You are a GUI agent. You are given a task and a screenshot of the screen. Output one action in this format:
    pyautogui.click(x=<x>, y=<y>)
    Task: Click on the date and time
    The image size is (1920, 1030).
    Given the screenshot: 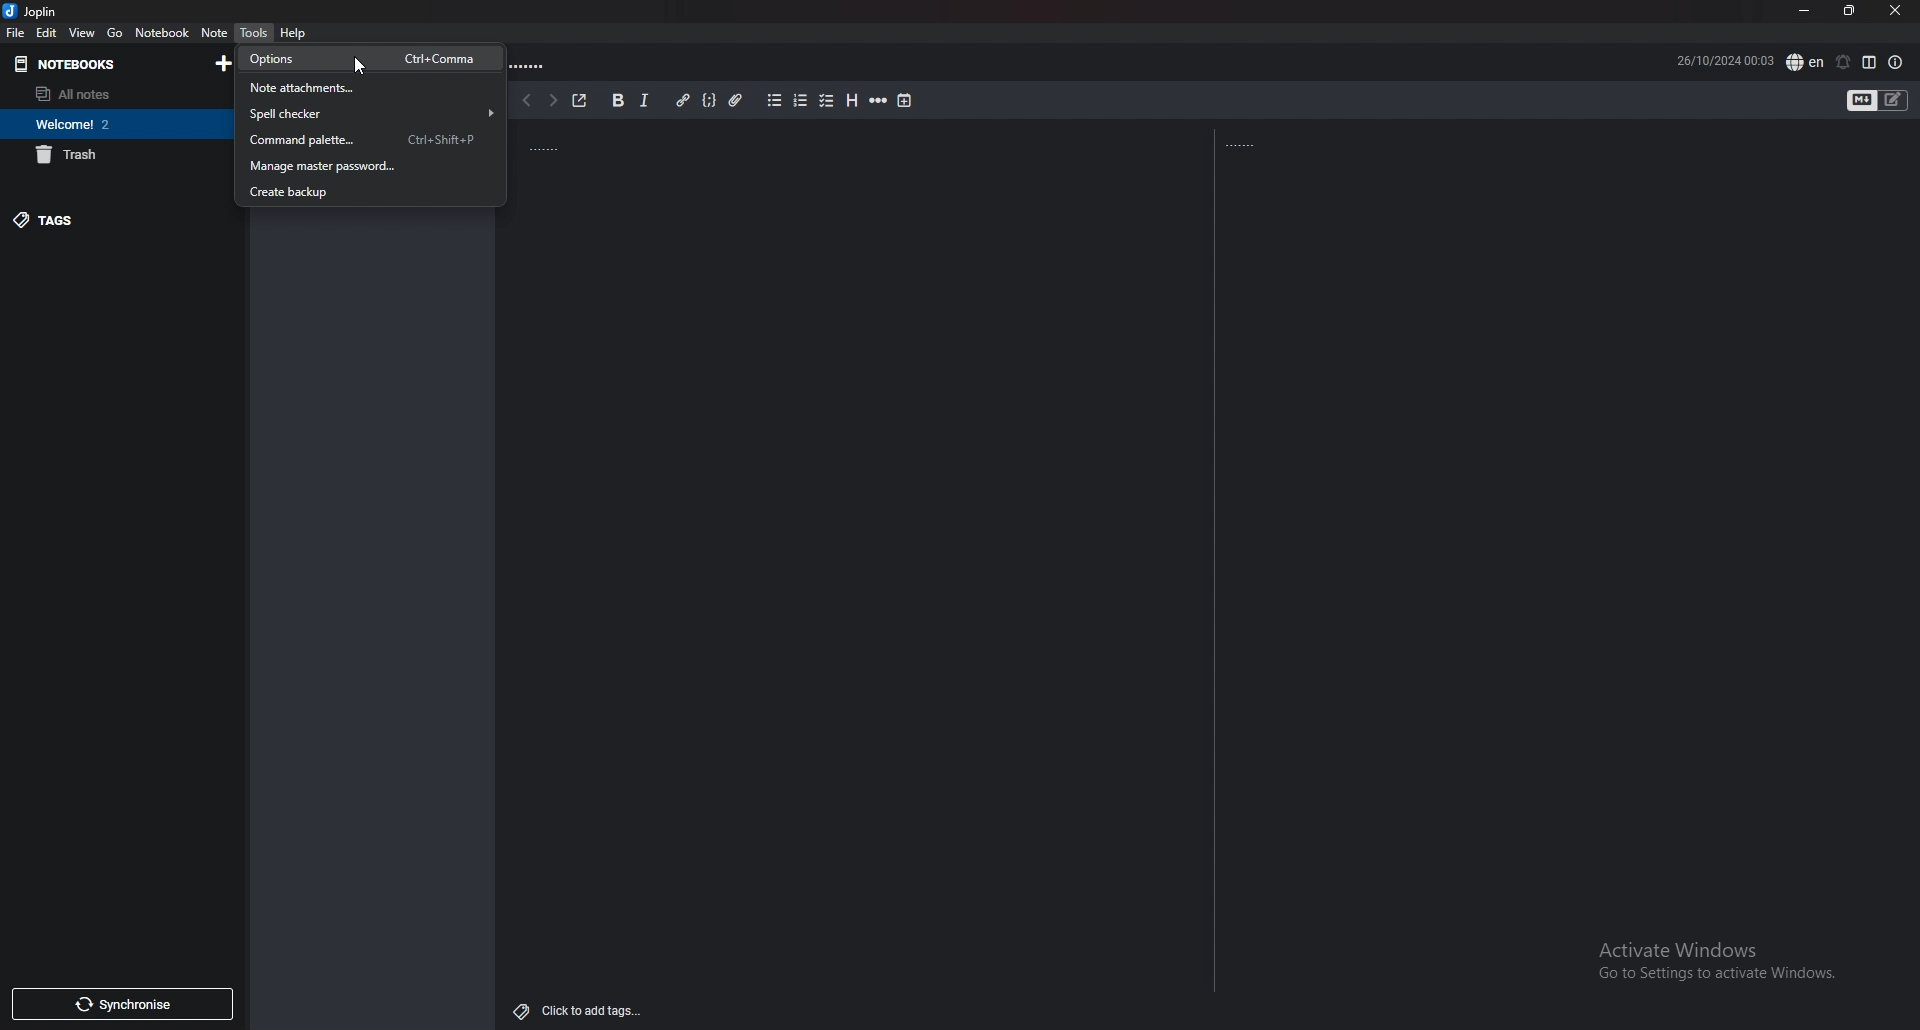 What is the action you would take?
    pyautogui.click(x=1720, y=61)
    